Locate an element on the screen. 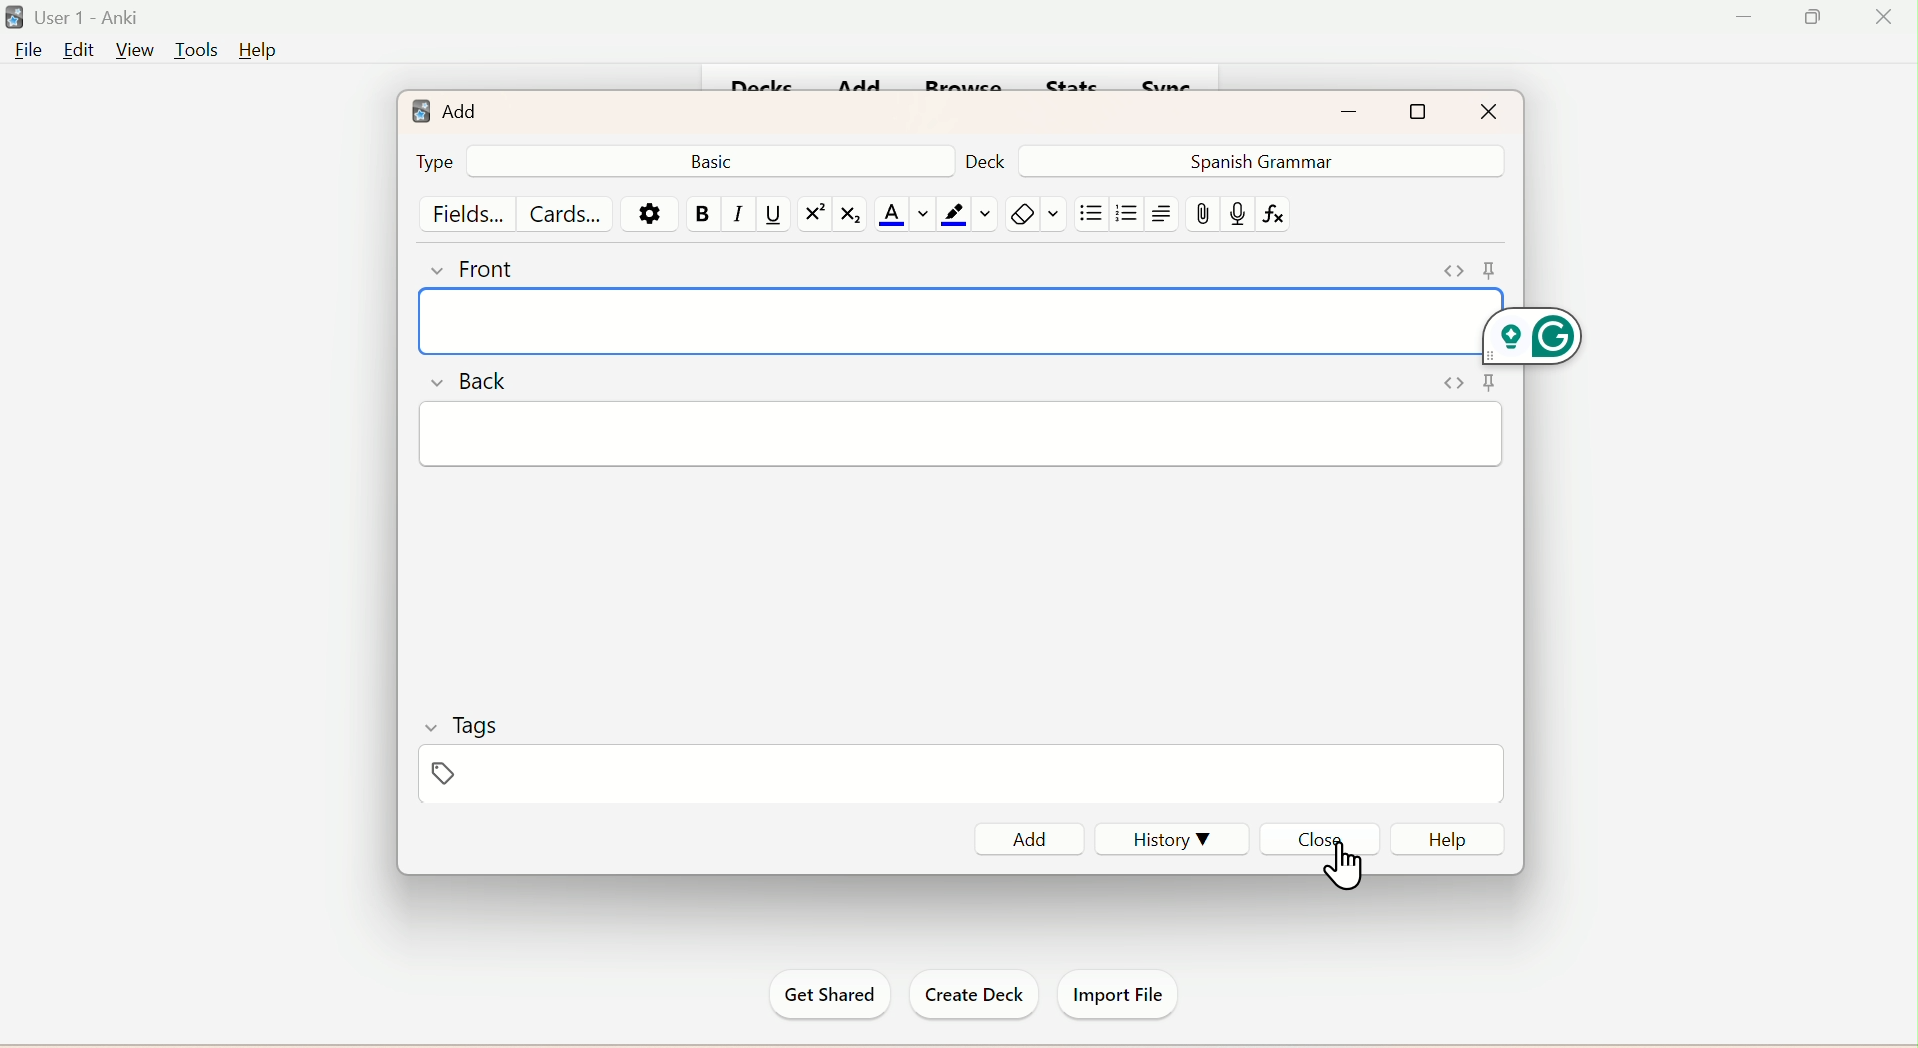  Pin is located at coordinates (1461, 386).